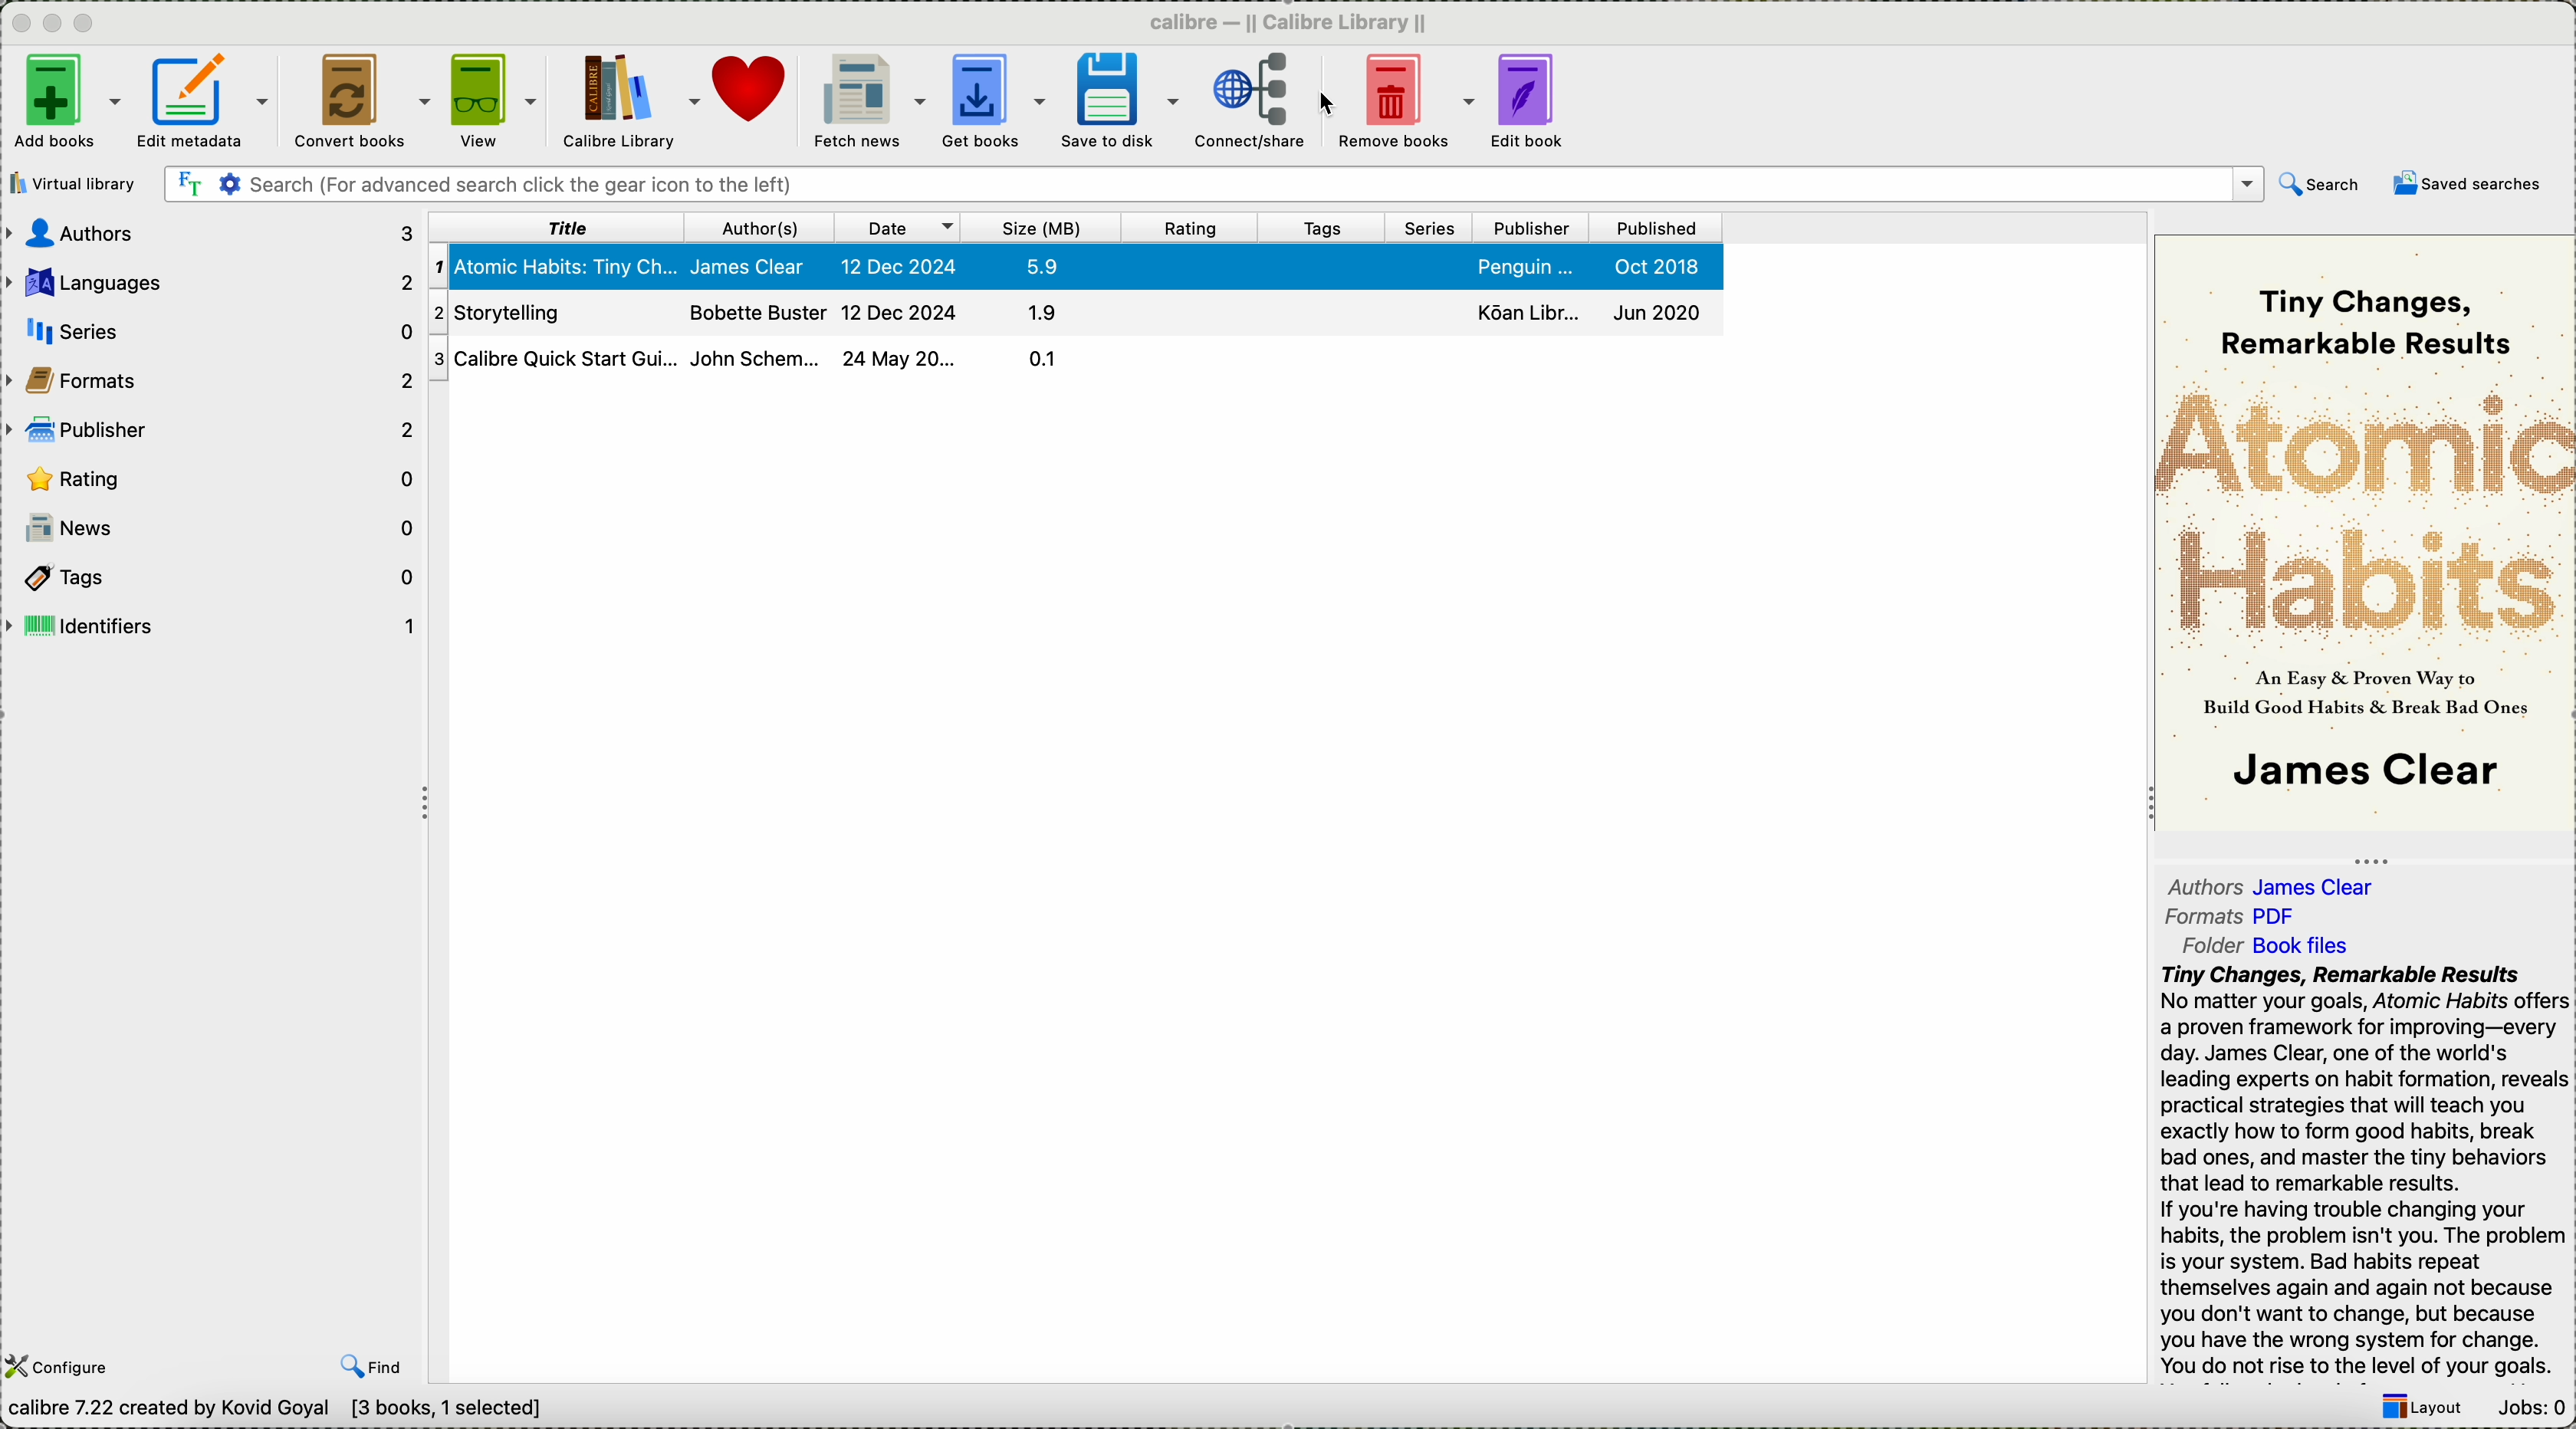 The height and width of the screenshot is (1429, 2576). Describe the element at coordinates (1211, 185) in the screenshot. I see `search bar` at that location.